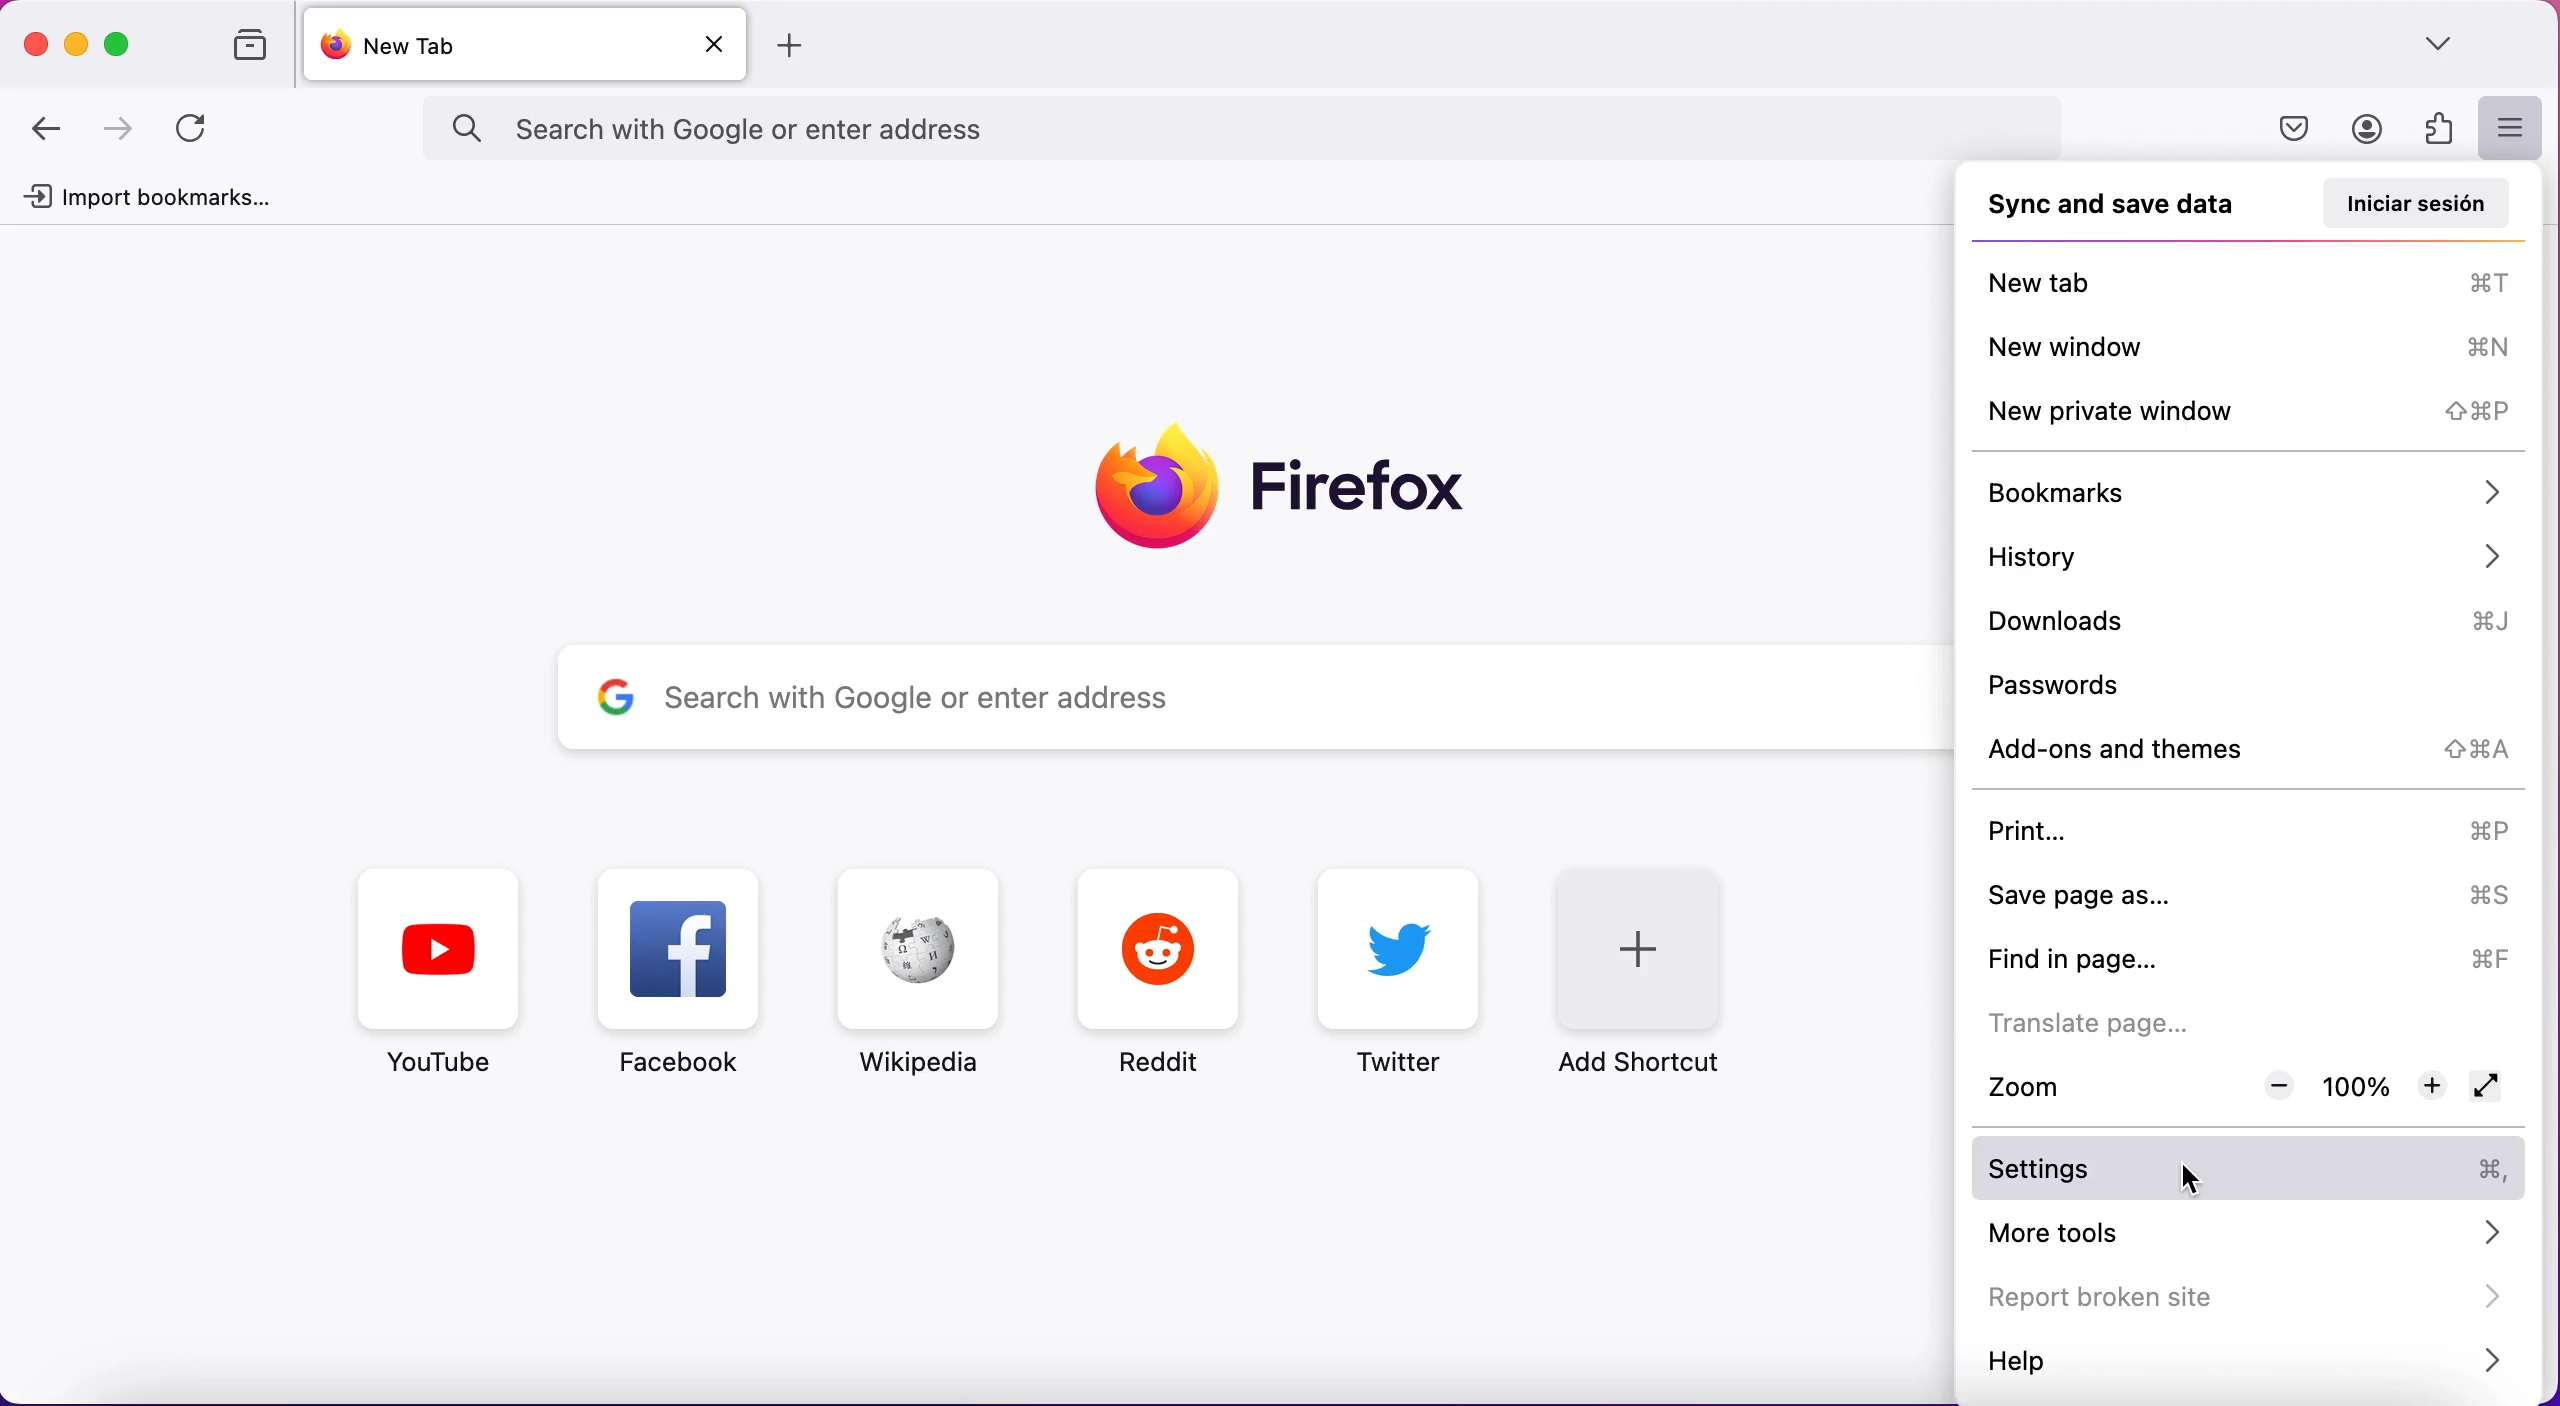 The image size is (2560, 1406). I want to click on go forward one page, so click(122, 131).